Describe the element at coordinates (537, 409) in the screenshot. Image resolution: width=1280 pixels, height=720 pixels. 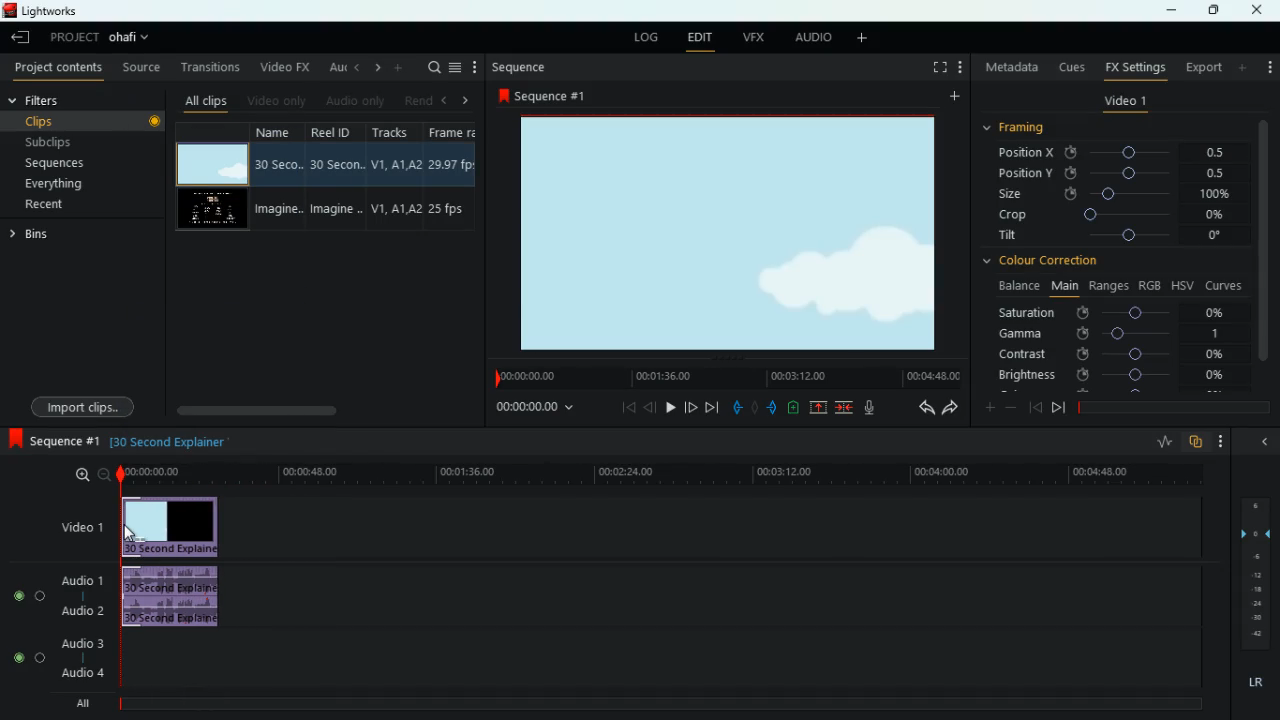
I see `time` at that location.